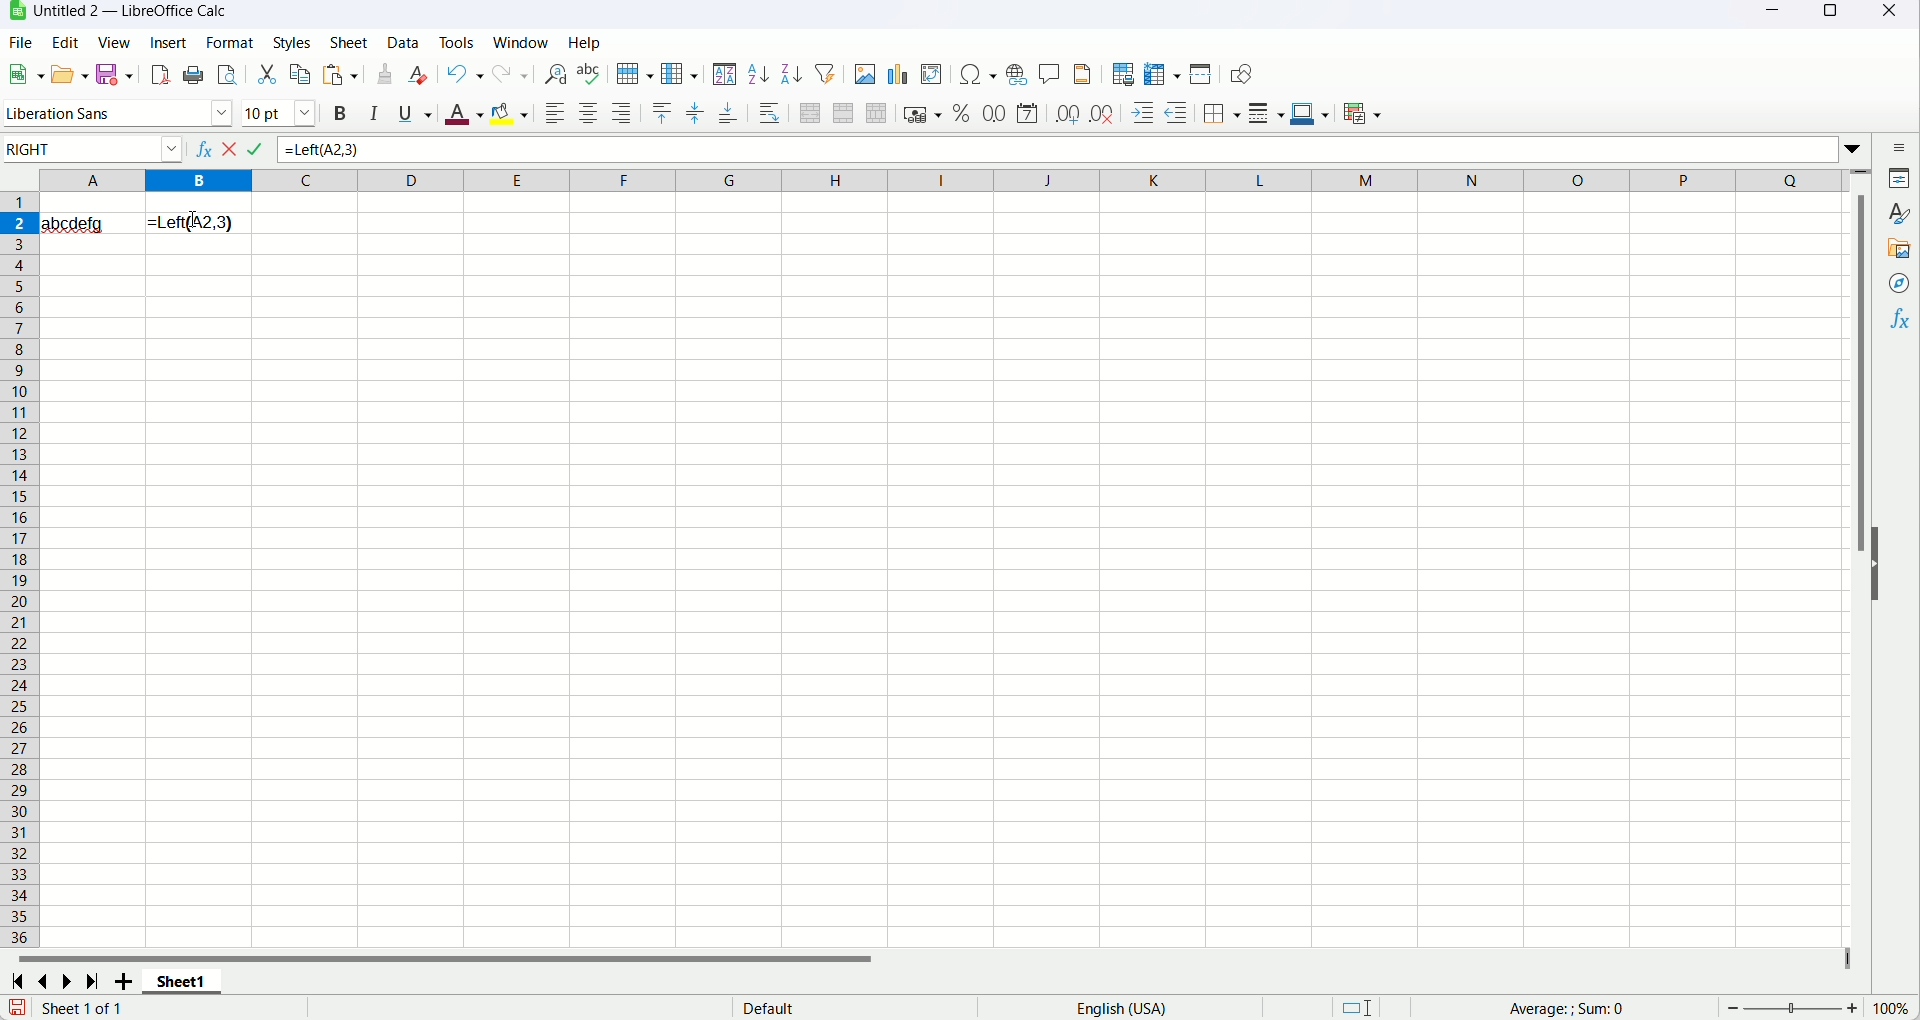  What do you see at coordinates (174, 43) in the screenshot?
I see `insert` at bounding box center [174, 43].